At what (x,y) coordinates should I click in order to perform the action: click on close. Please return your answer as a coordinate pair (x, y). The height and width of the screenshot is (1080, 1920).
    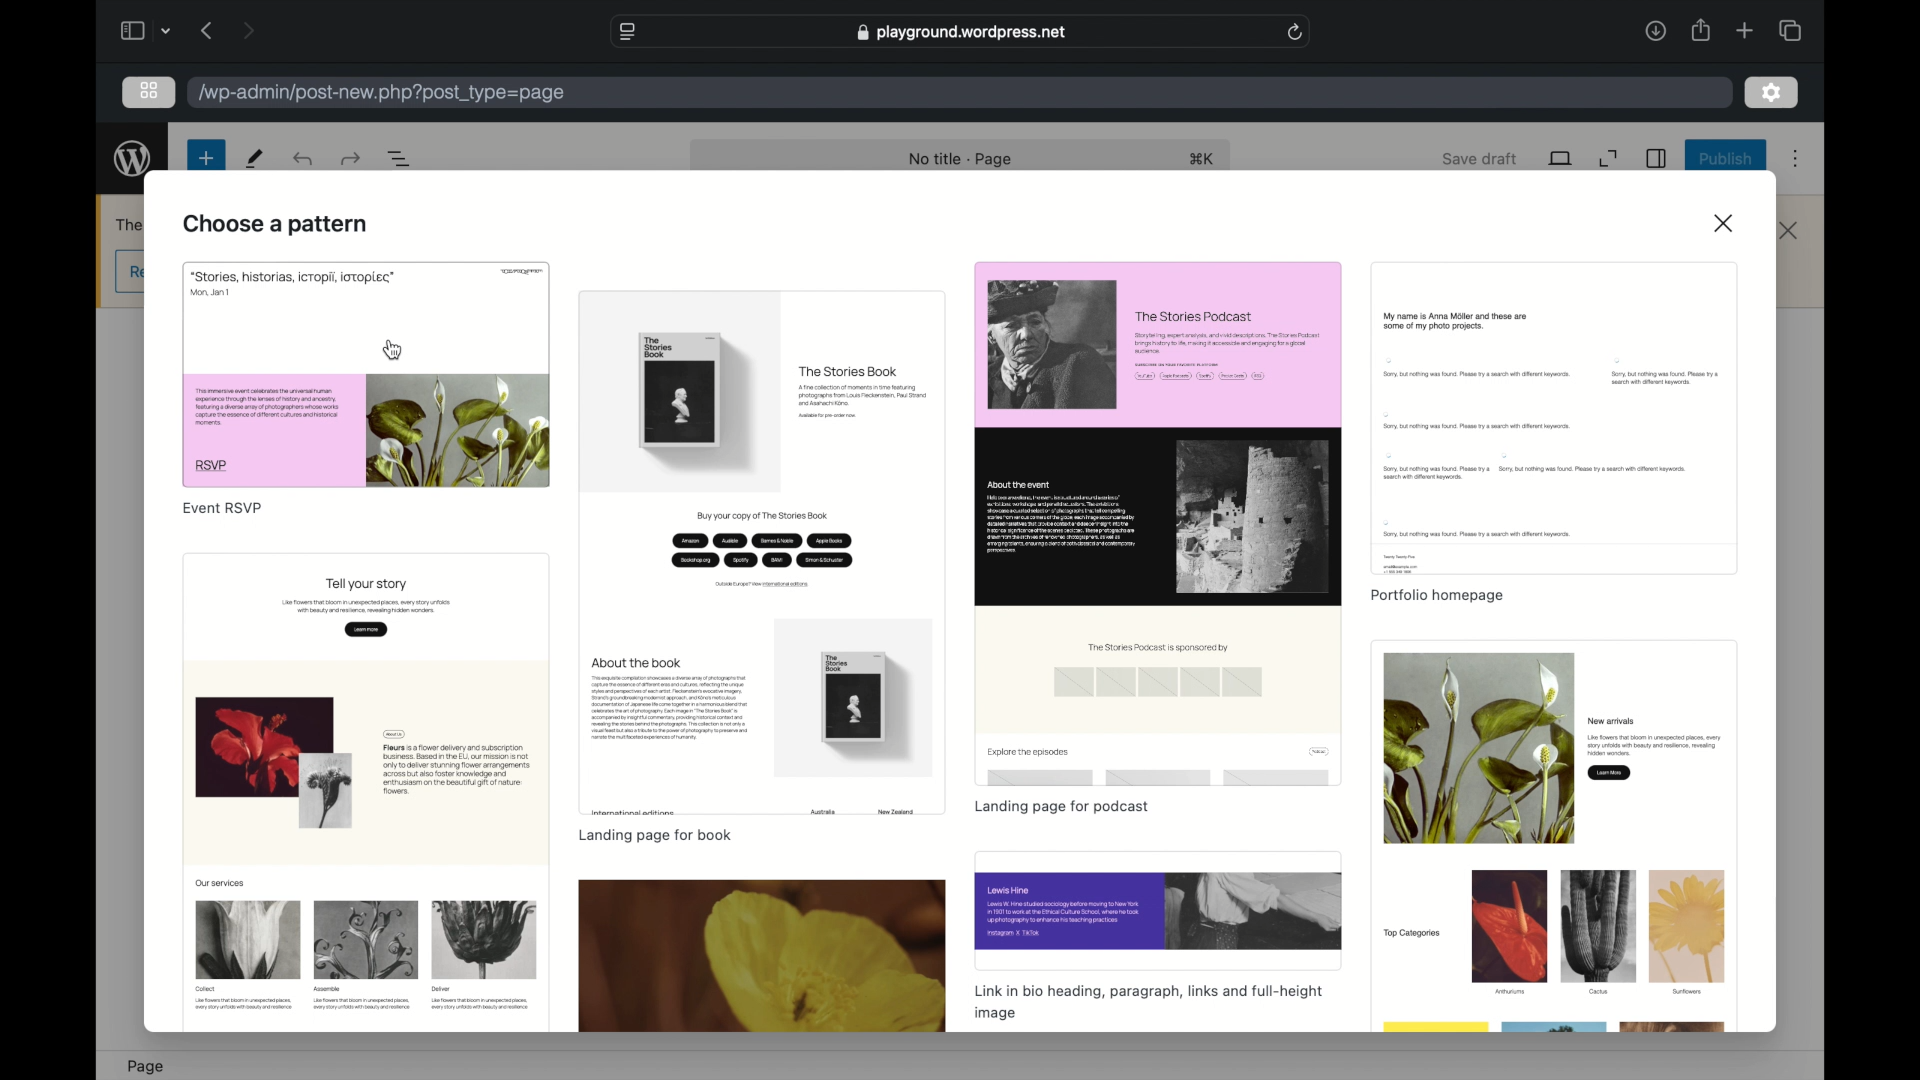
    Looking at the image, I should click on (1789, 229).